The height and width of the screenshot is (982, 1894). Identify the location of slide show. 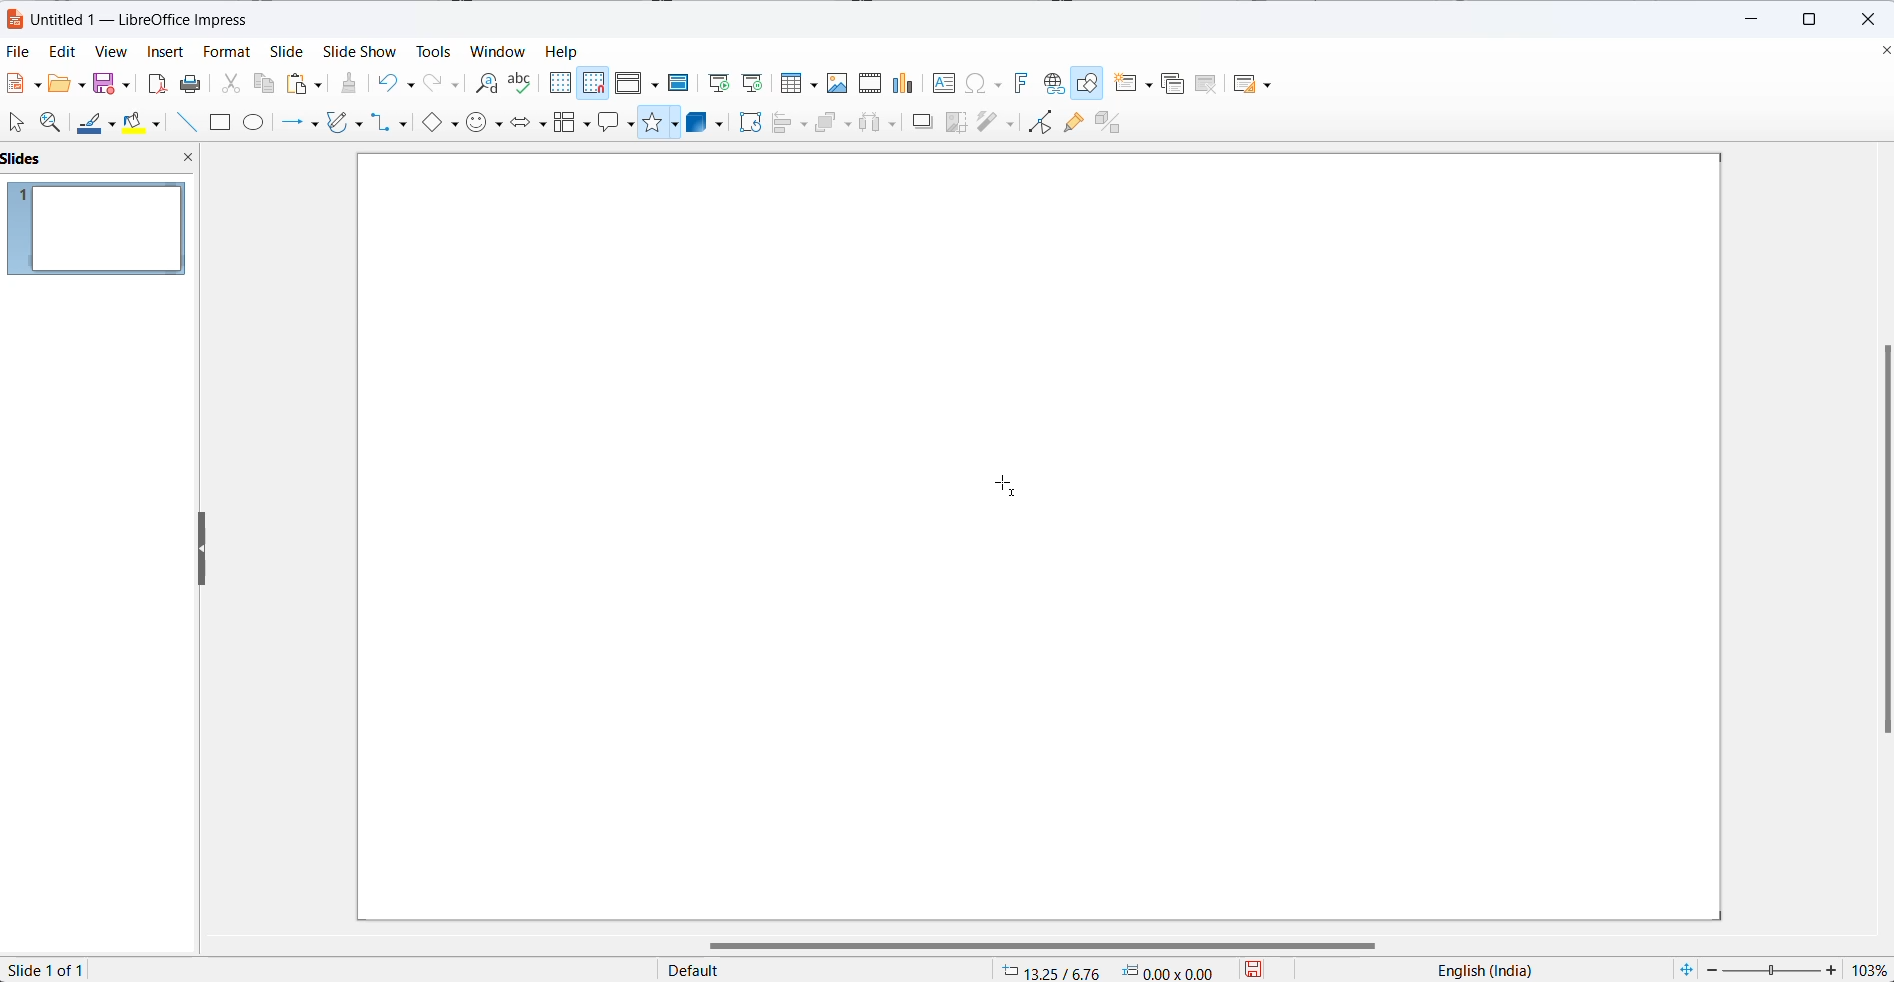
(359, 51).